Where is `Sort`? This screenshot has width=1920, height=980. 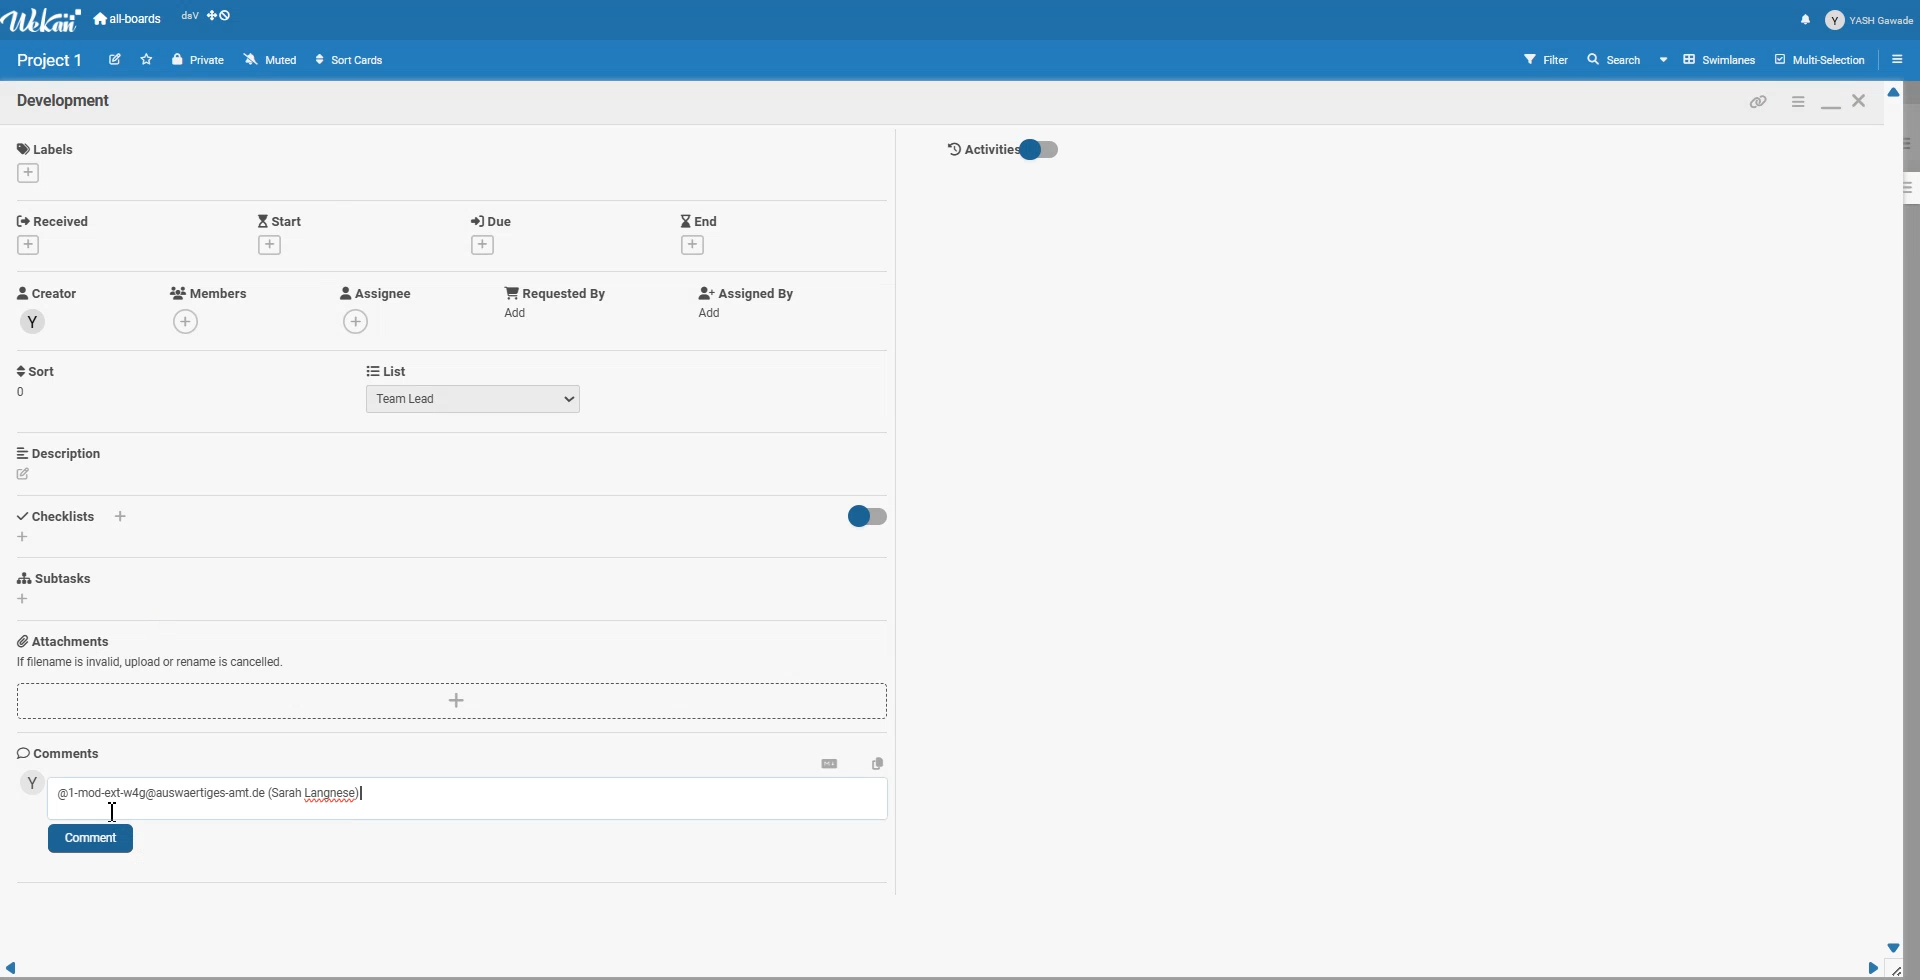 Sort is located at coordinates (38, 381).